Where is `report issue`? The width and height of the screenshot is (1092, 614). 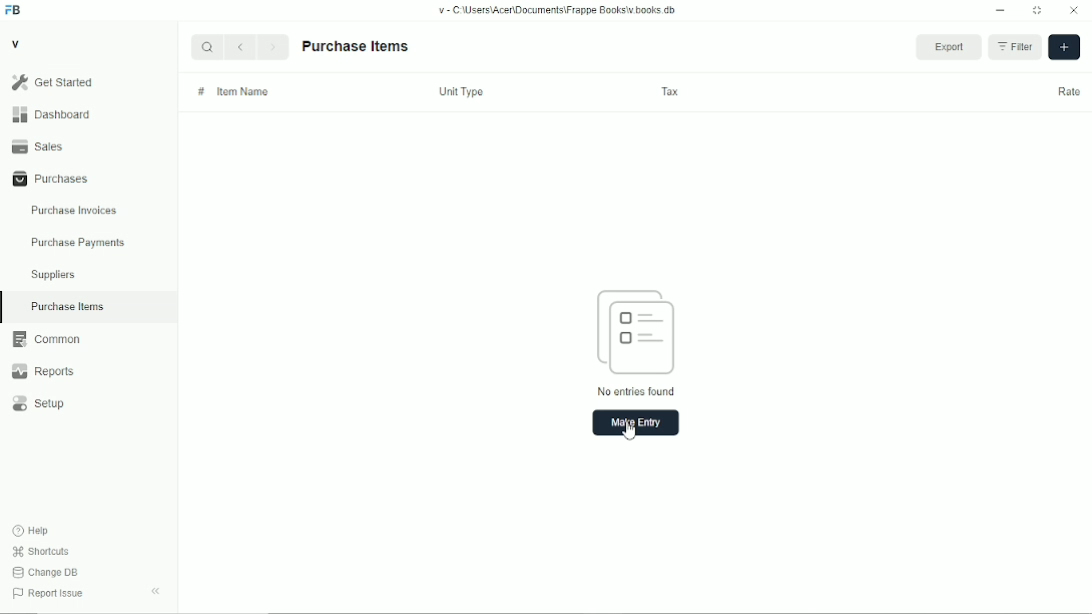
report issue is located at coordinates (48, 593).